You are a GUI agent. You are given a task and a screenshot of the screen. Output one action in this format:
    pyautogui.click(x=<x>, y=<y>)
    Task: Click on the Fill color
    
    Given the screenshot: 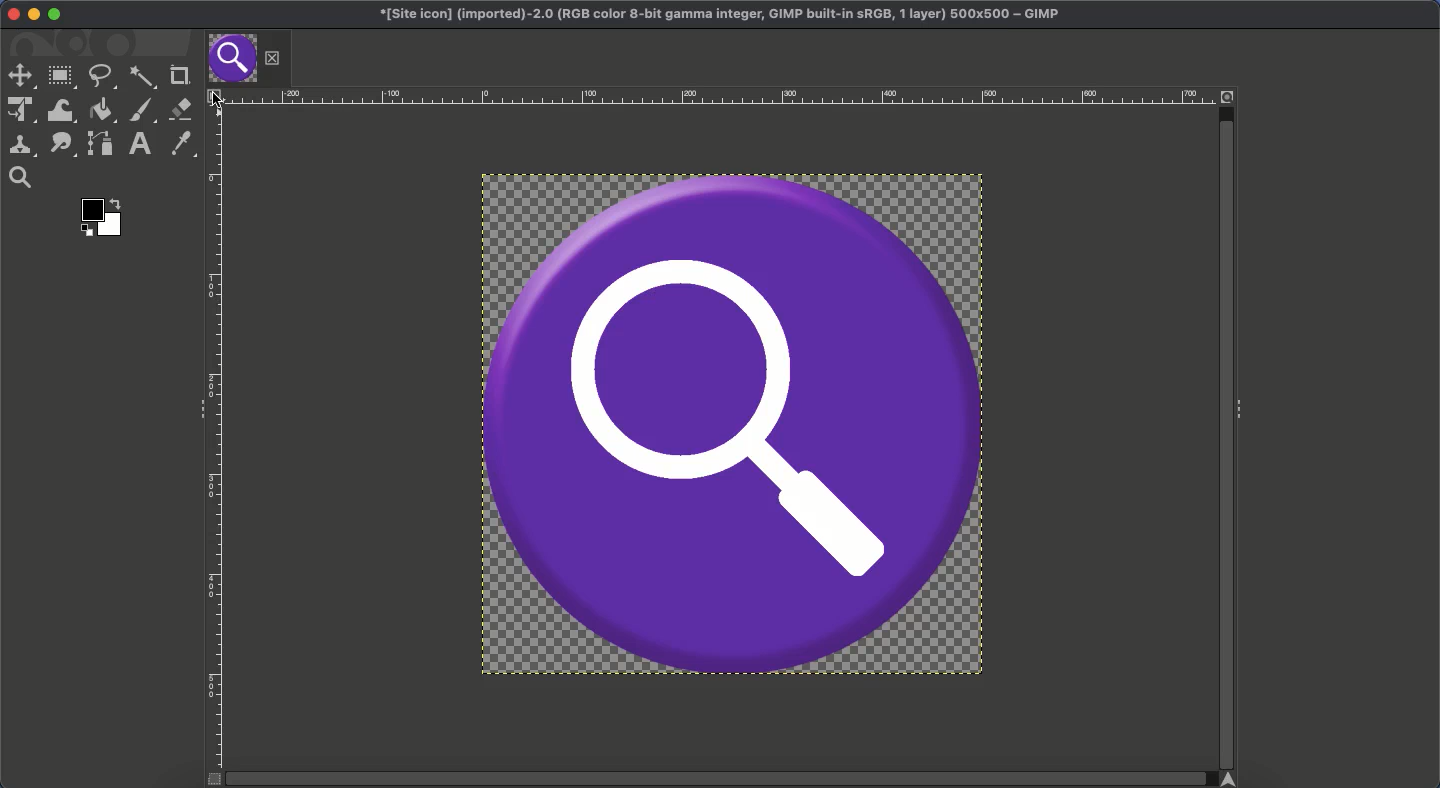 What is the action you would take?
    pyautogui.click(x=100, y=111)
    